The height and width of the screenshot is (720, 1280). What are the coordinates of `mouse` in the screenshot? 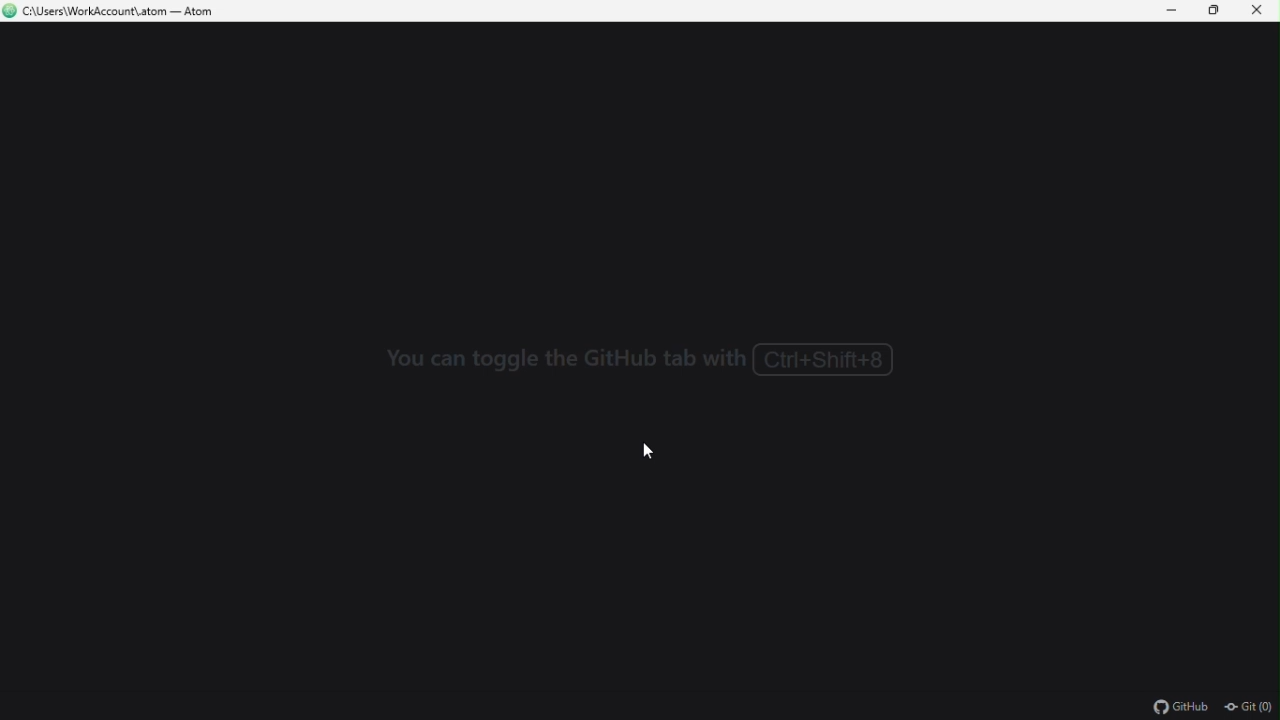 It's located at (658, 454).